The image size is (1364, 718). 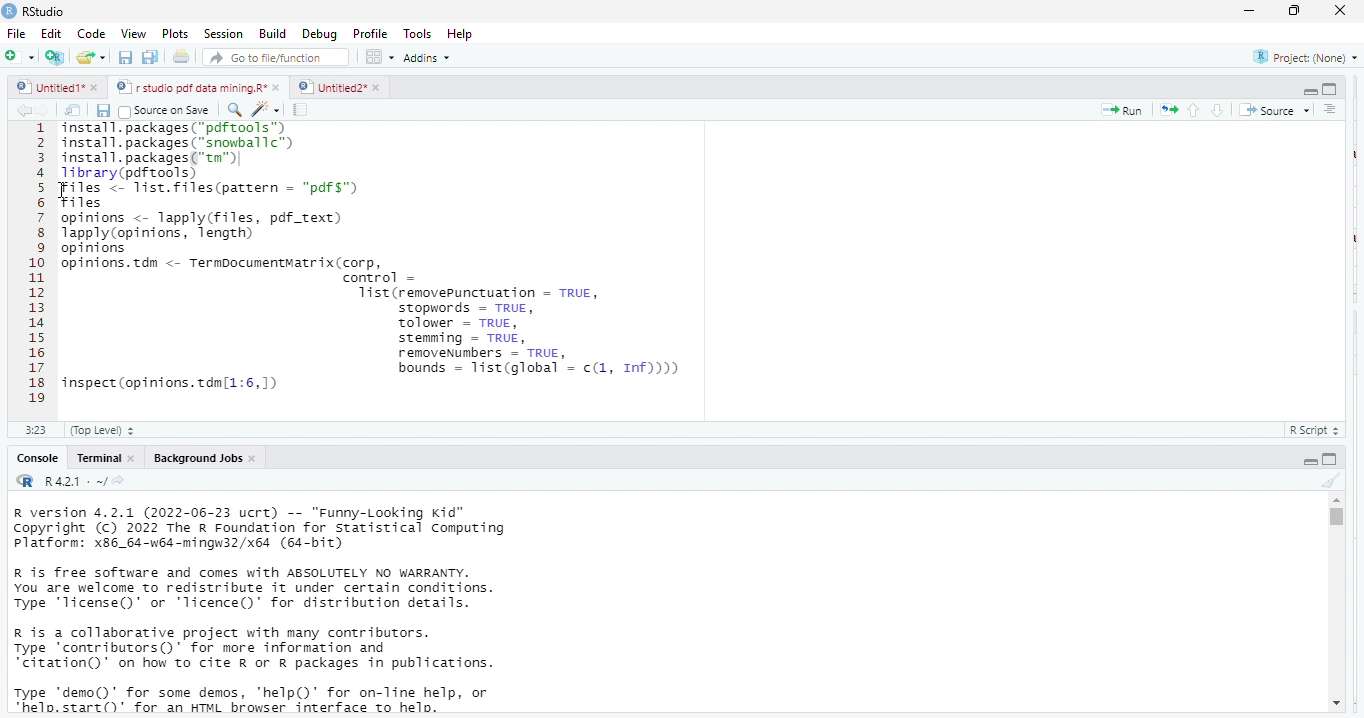 What do you see at coordinates (126, 58) in the screenshot?
I see `save current document` at bounding box center [126, 58].